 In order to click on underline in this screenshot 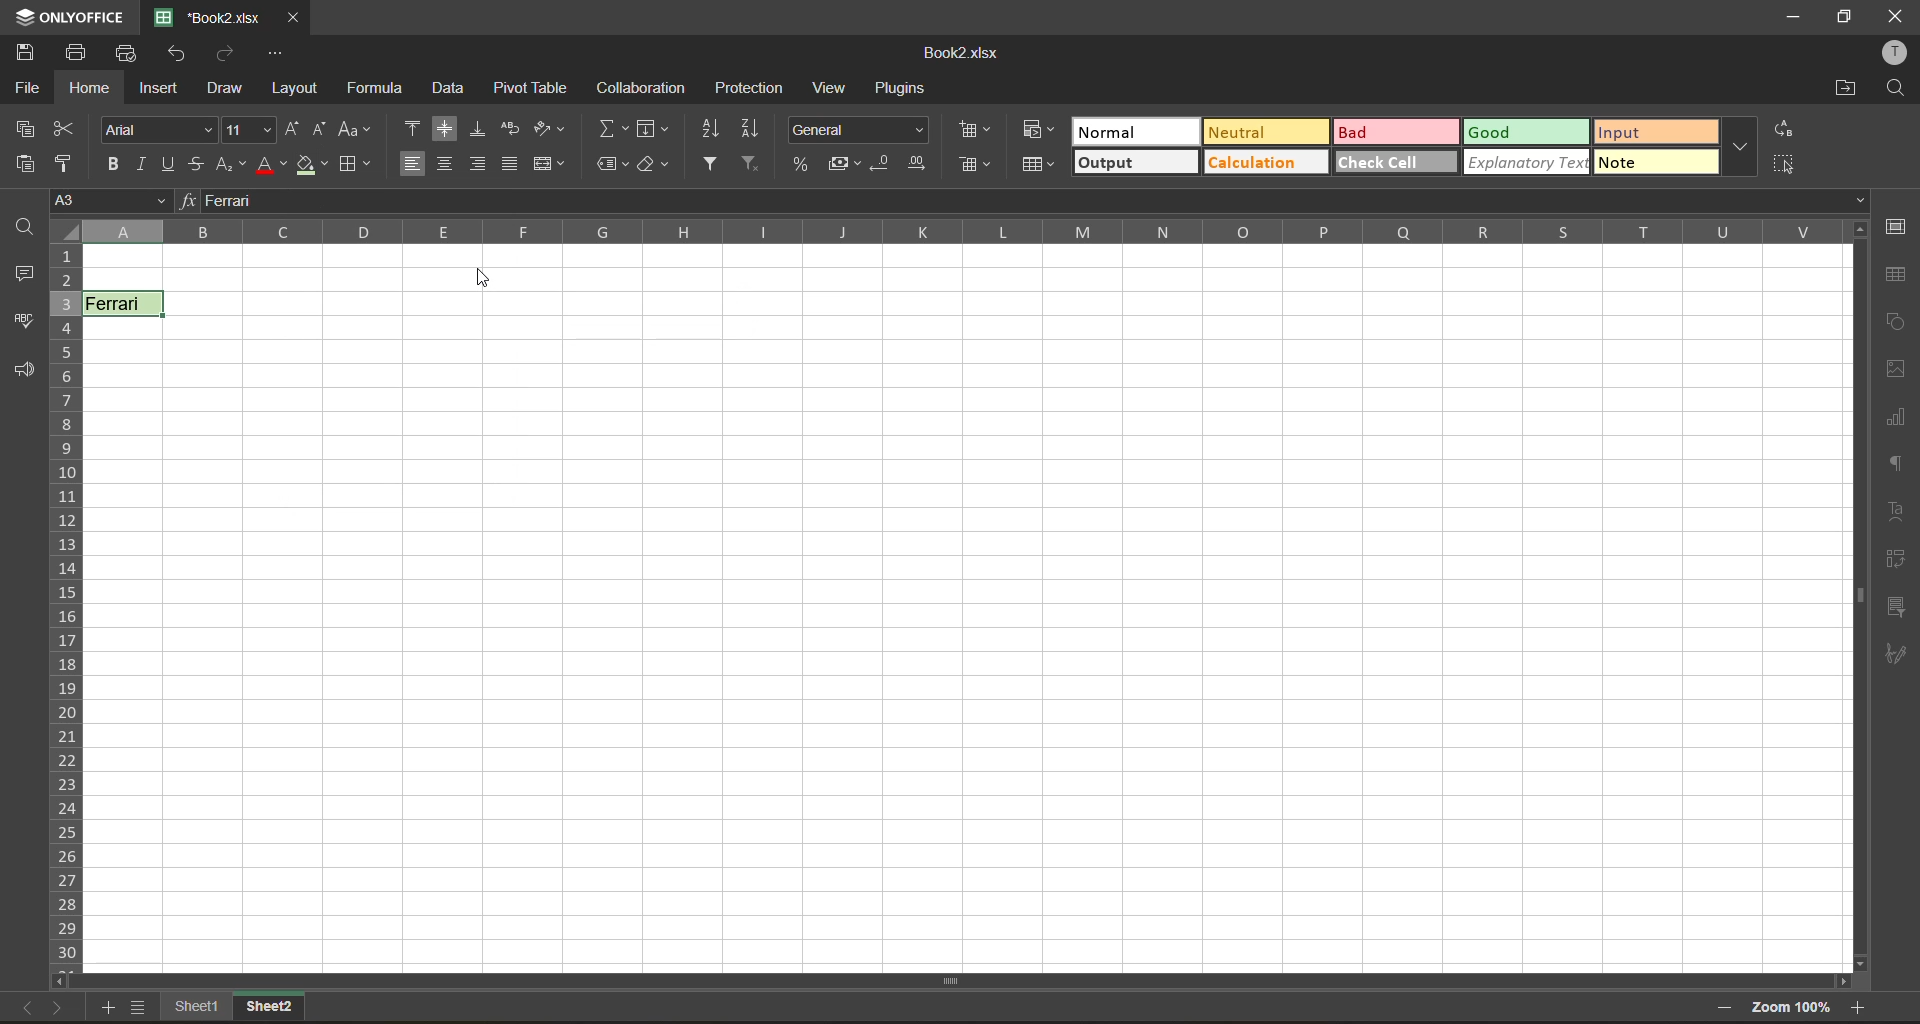, I will do `click(174, 164)`.